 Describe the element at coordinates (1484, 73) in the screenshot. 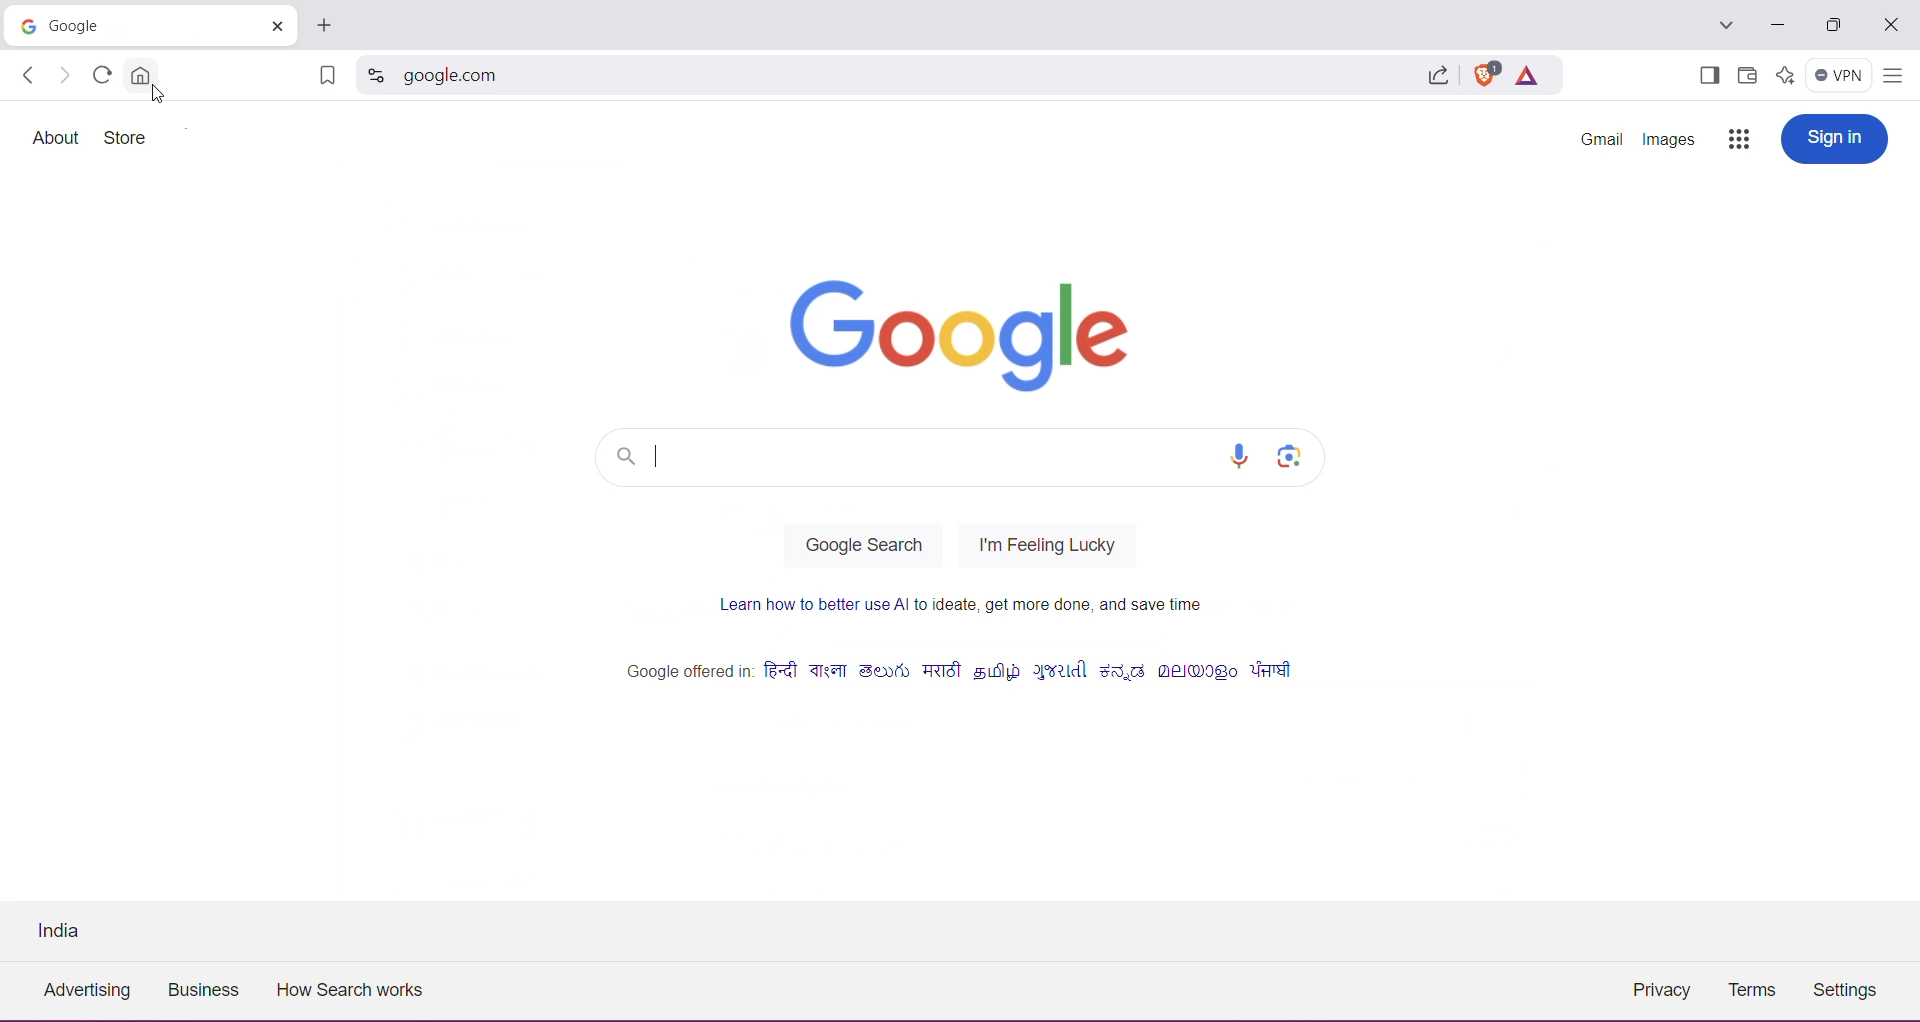

I see `Brave Shields` at that location.